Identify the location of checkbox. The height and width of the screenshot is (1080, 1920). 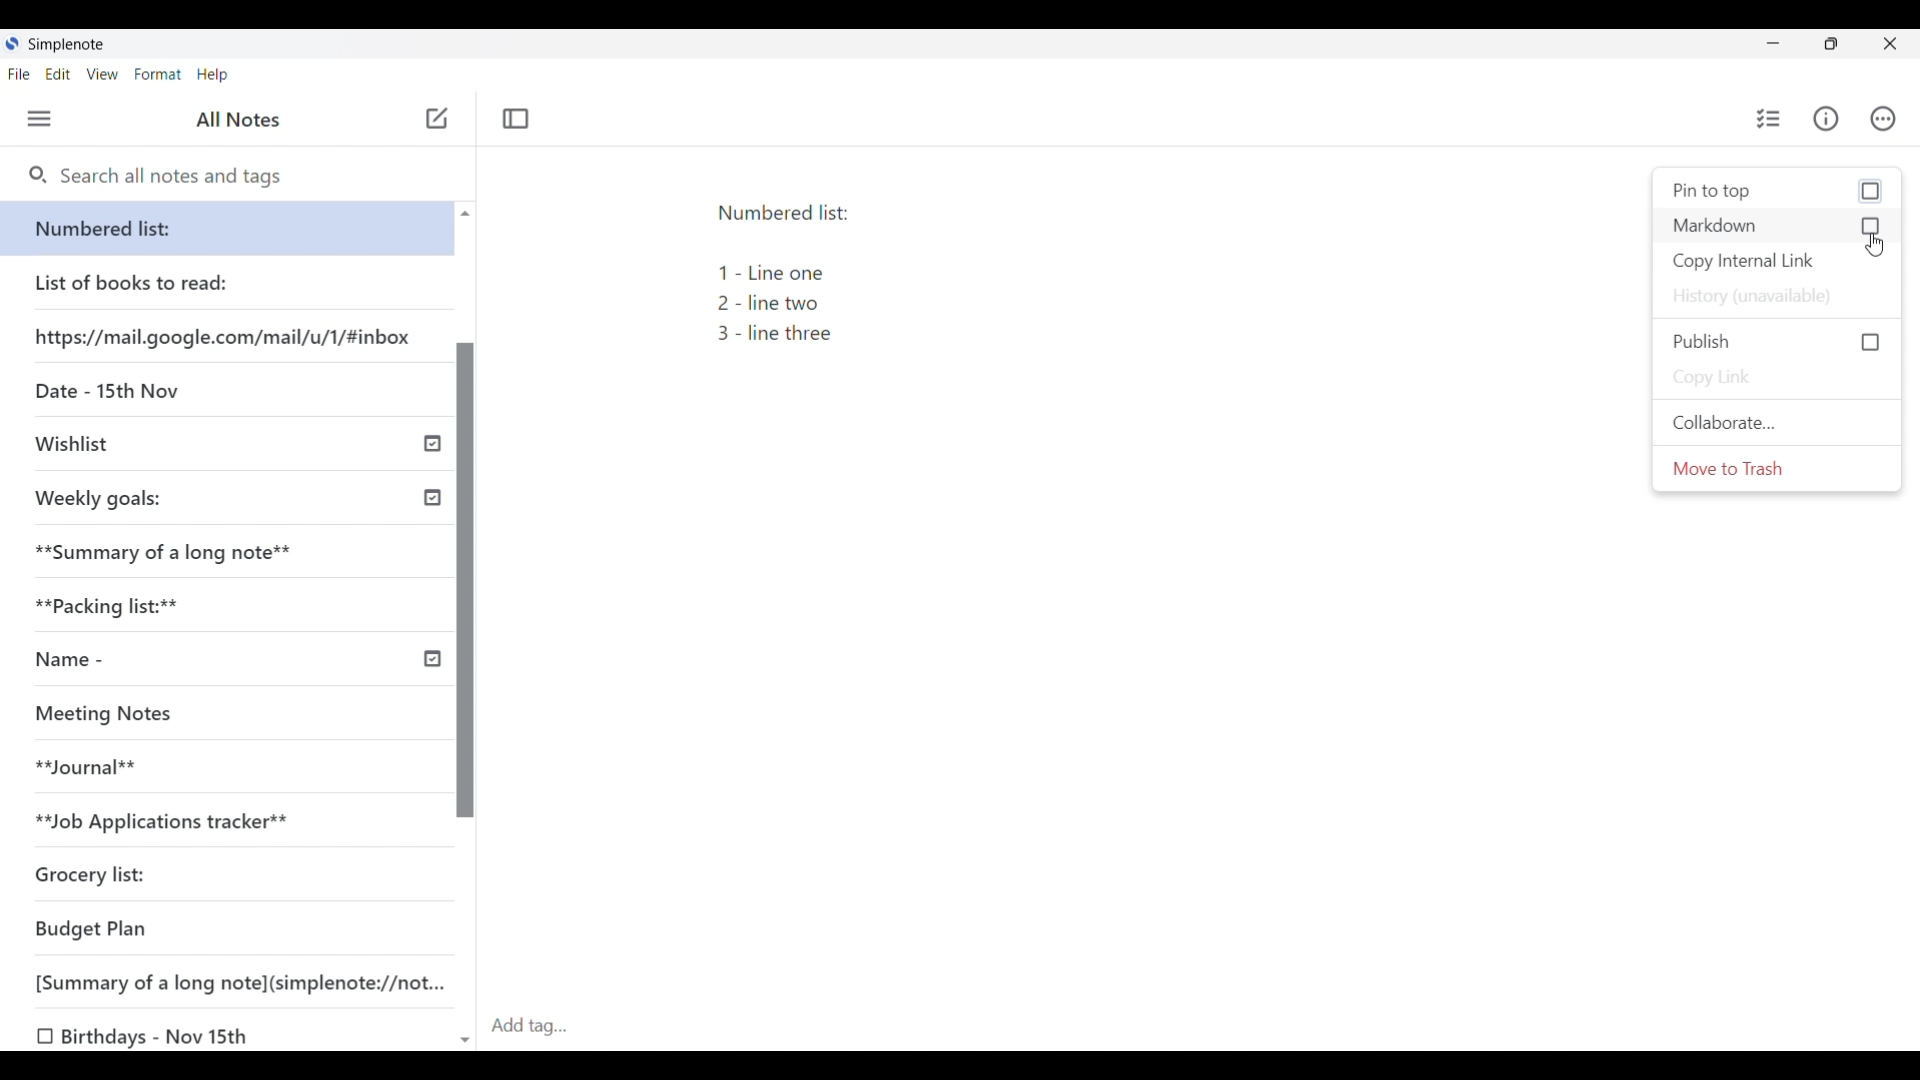
(43, 1034).